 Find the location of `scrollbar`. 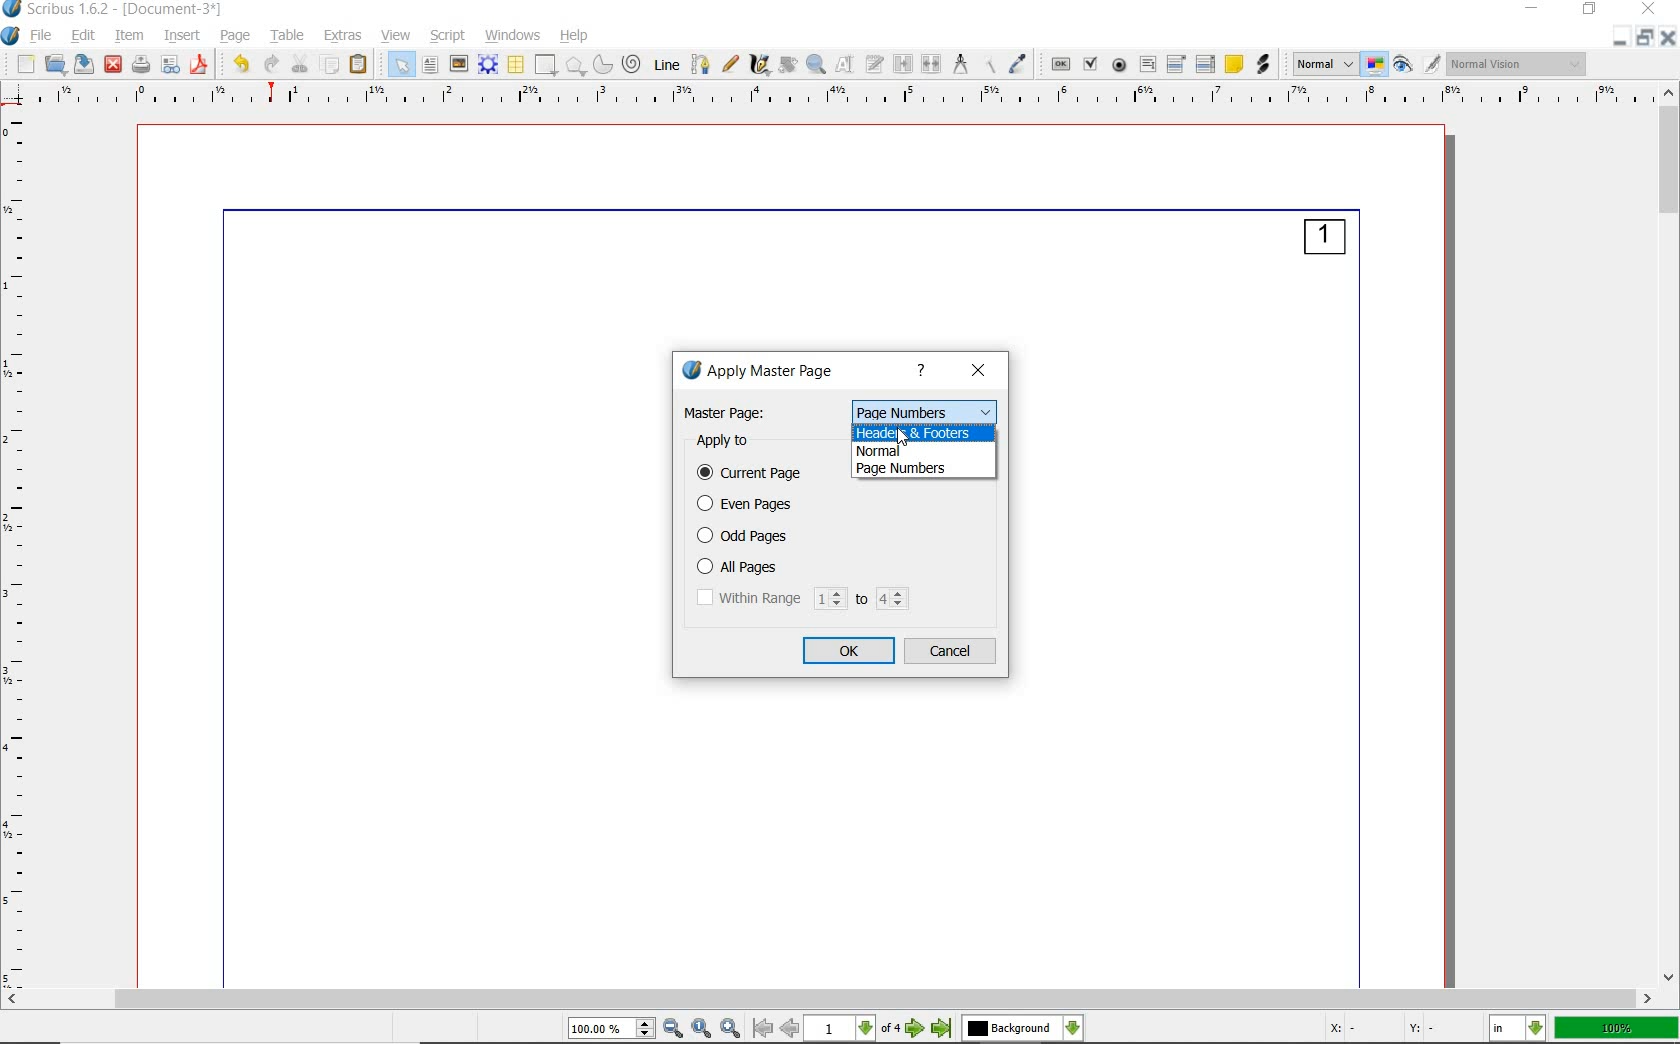

scrollbar is located at coordinates (1669, 536).